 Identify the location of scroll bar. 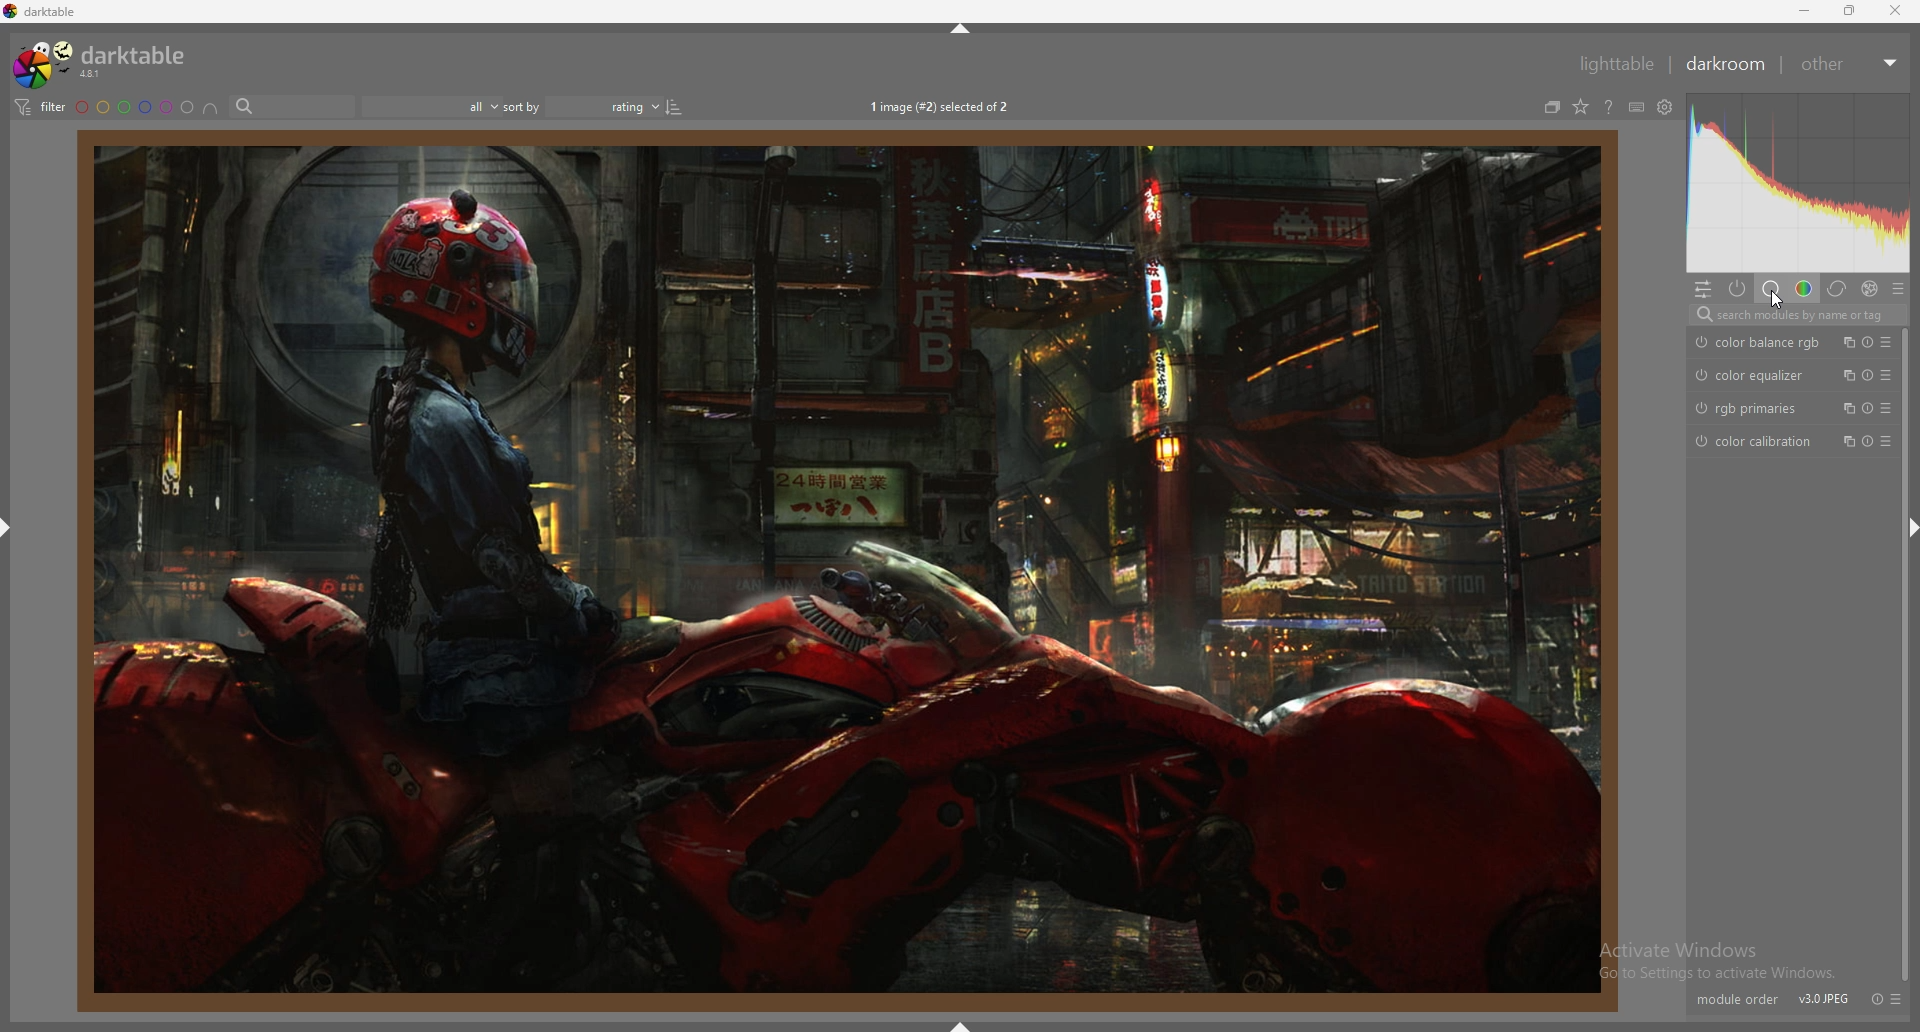
(1905, 654).